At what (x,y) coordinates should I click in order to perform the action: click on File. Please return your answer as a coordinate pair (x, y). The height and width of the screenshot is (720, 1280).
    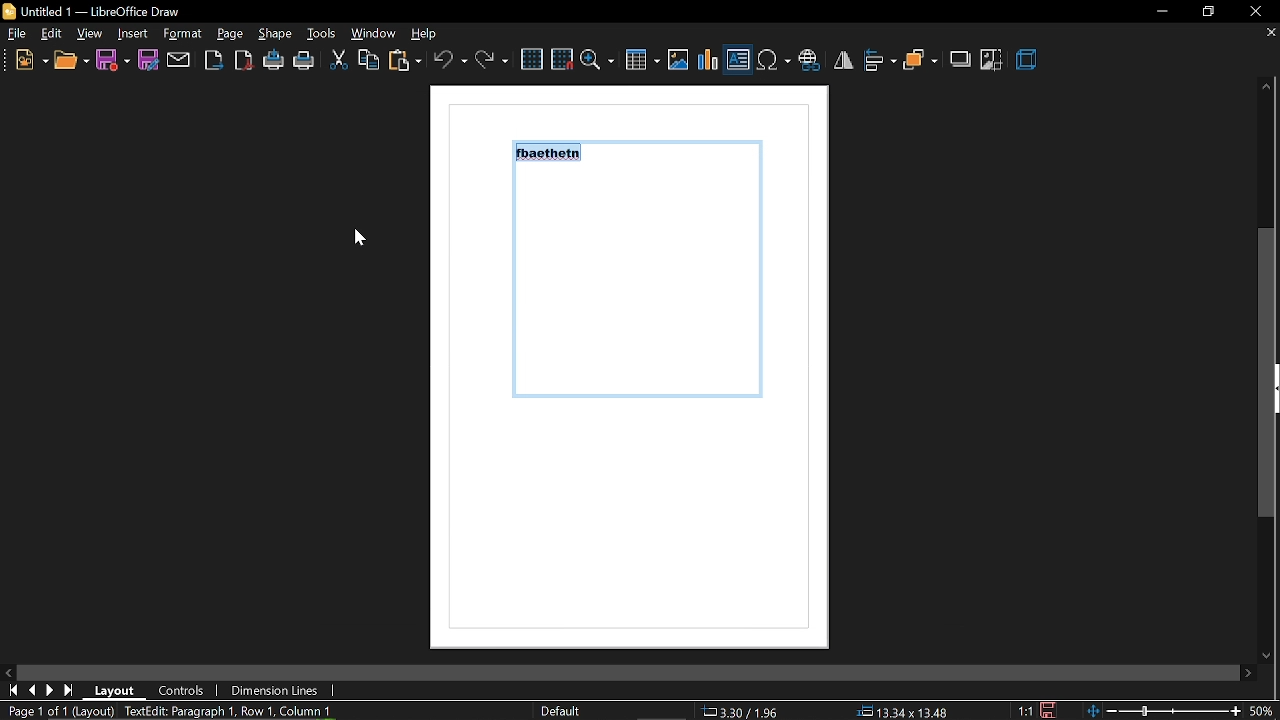
    Looking at the image, I should click on (17, 33).